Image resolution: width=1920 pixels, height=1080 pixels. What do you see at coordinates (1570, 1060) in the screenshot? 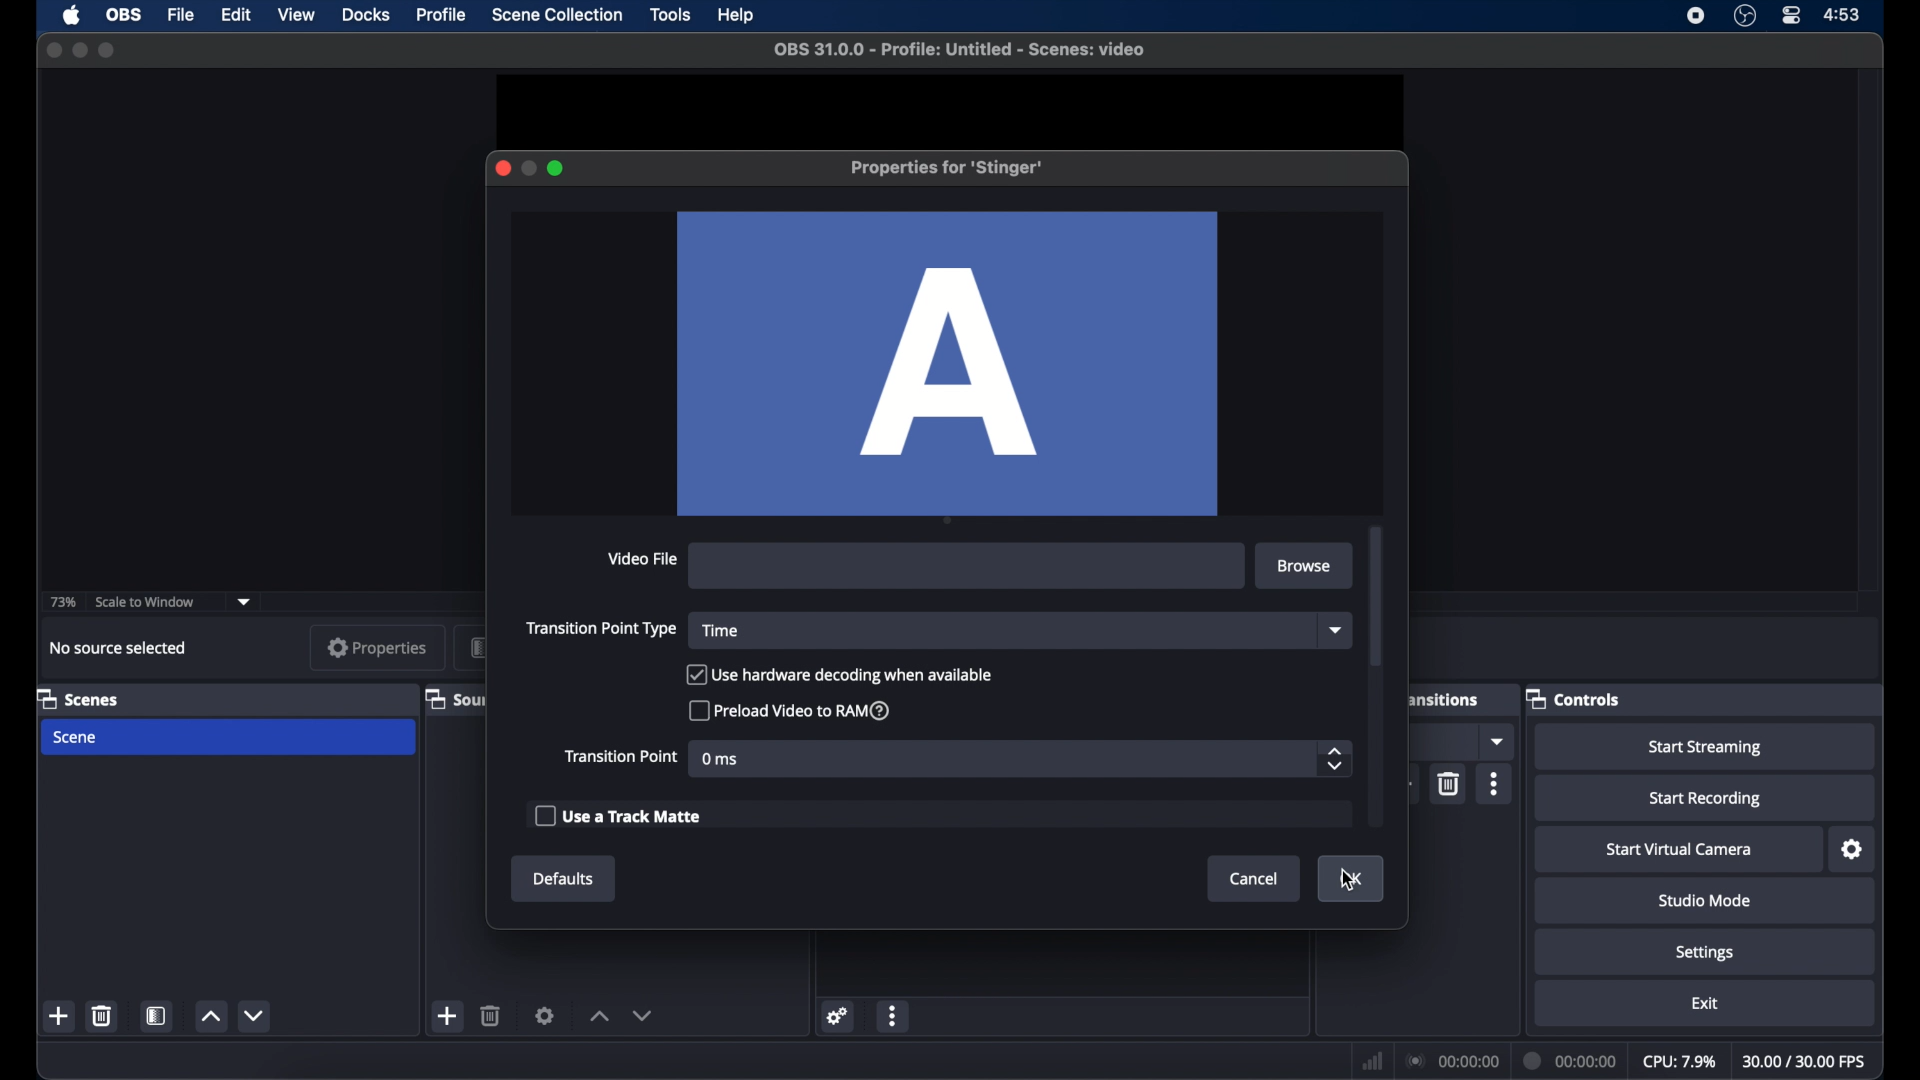
I see `duration` at bounding box center [1570, 1060].